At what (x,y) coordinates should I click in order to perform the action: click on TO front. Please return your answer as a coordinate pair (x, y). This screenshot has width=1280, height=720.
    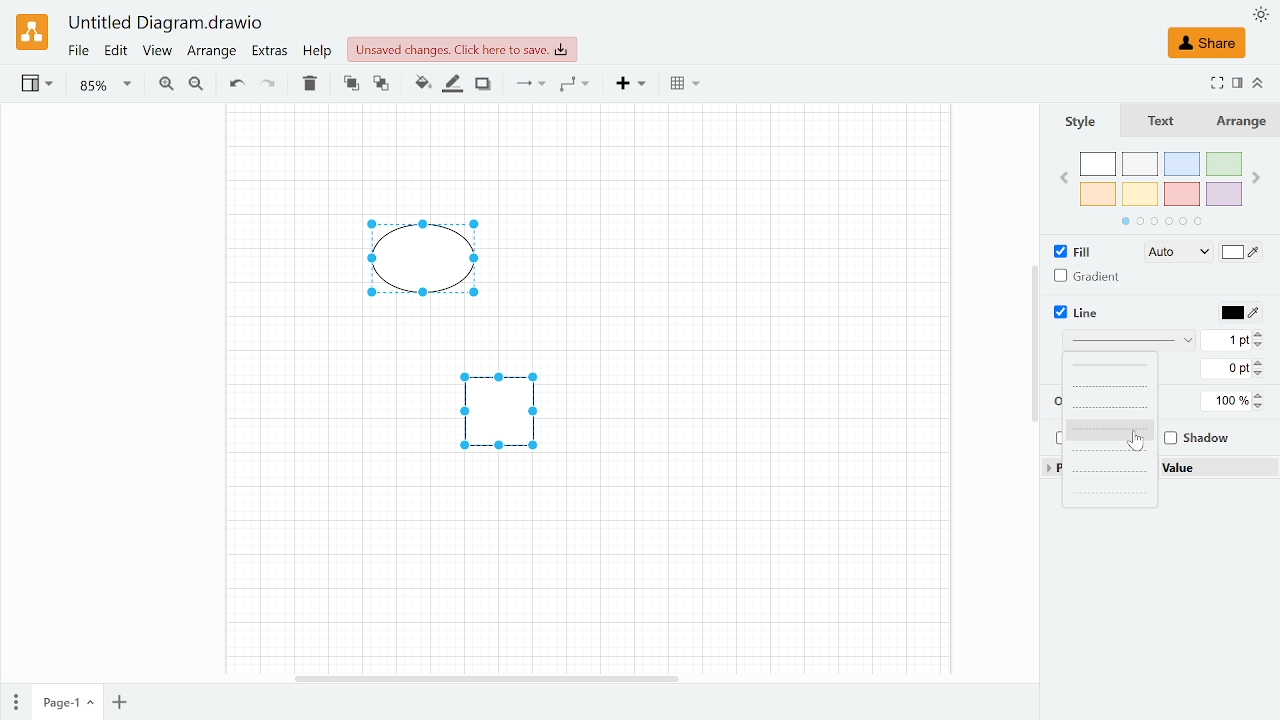
    Looking at the image, I should click on (350, 84).